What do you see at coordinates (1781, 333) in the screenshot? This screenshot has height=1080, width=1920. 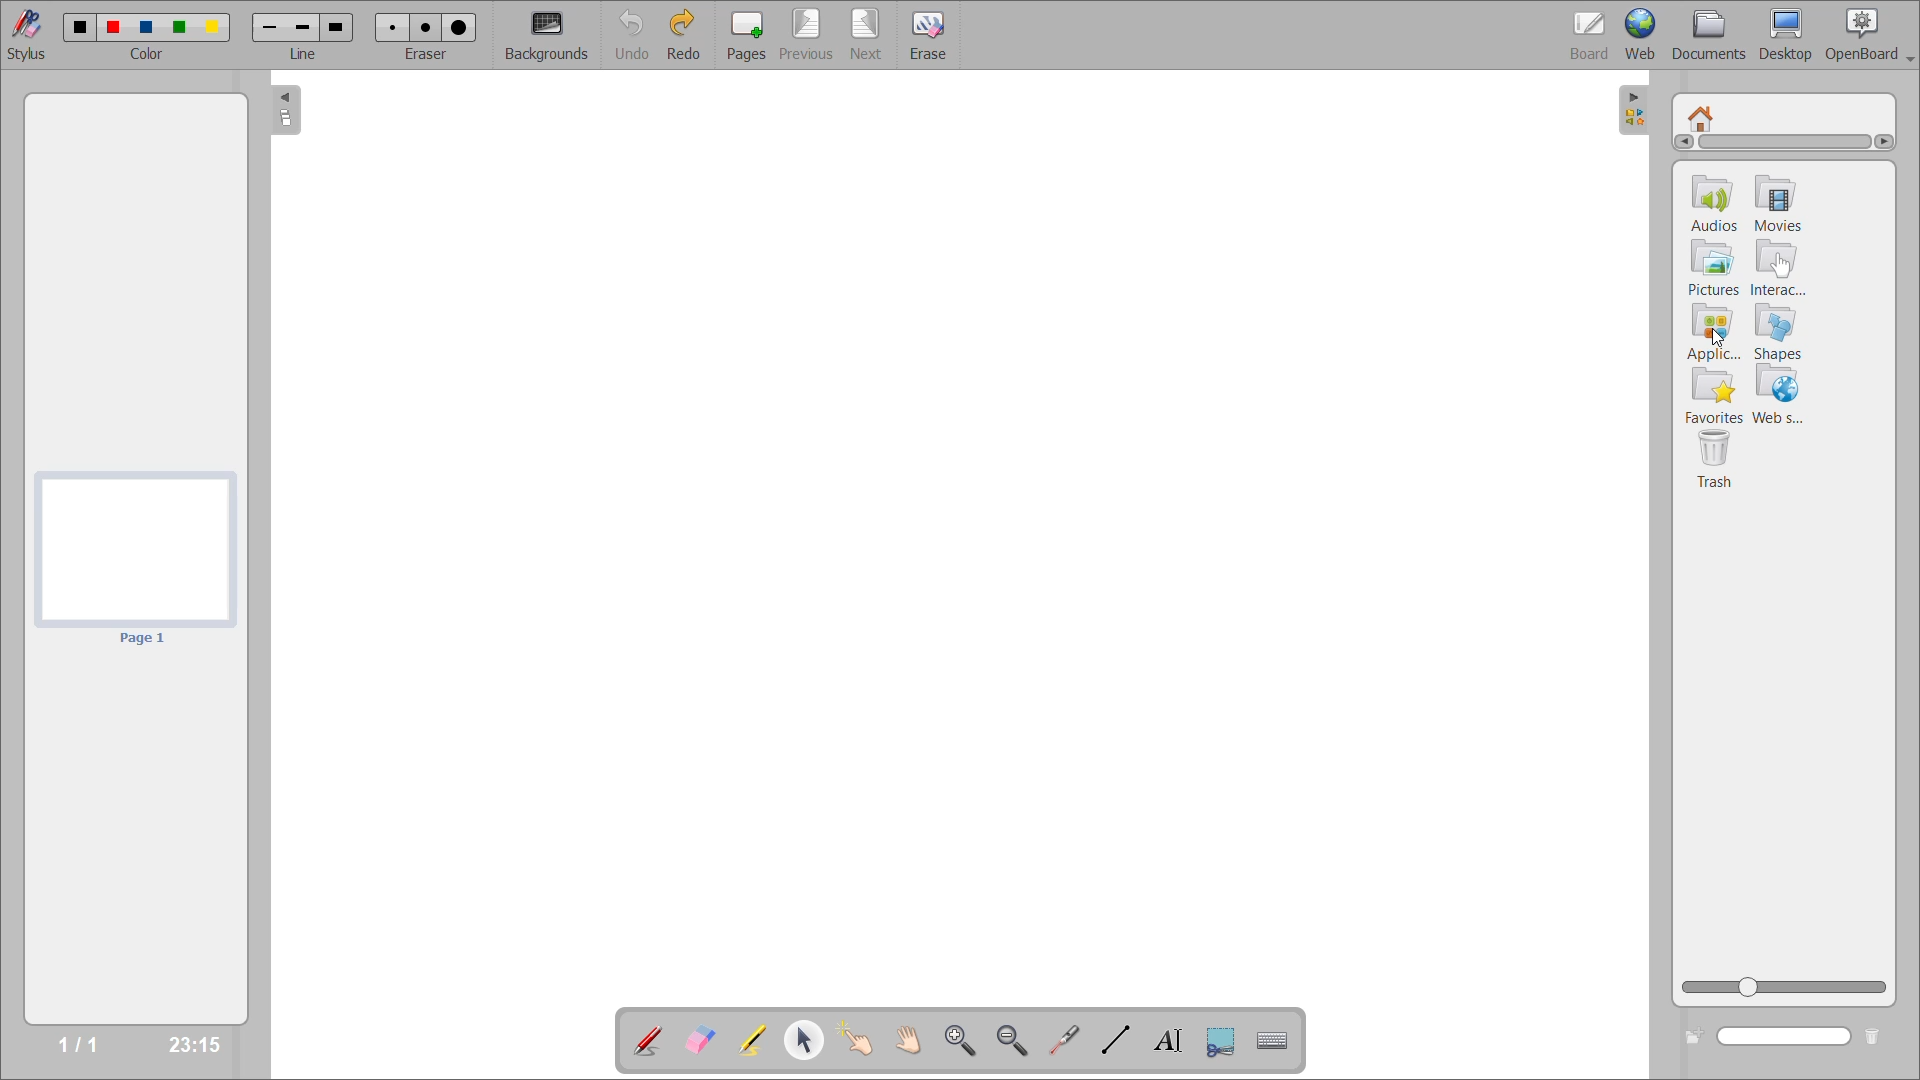 I see `shapes` at bounding box center [1781, 333].